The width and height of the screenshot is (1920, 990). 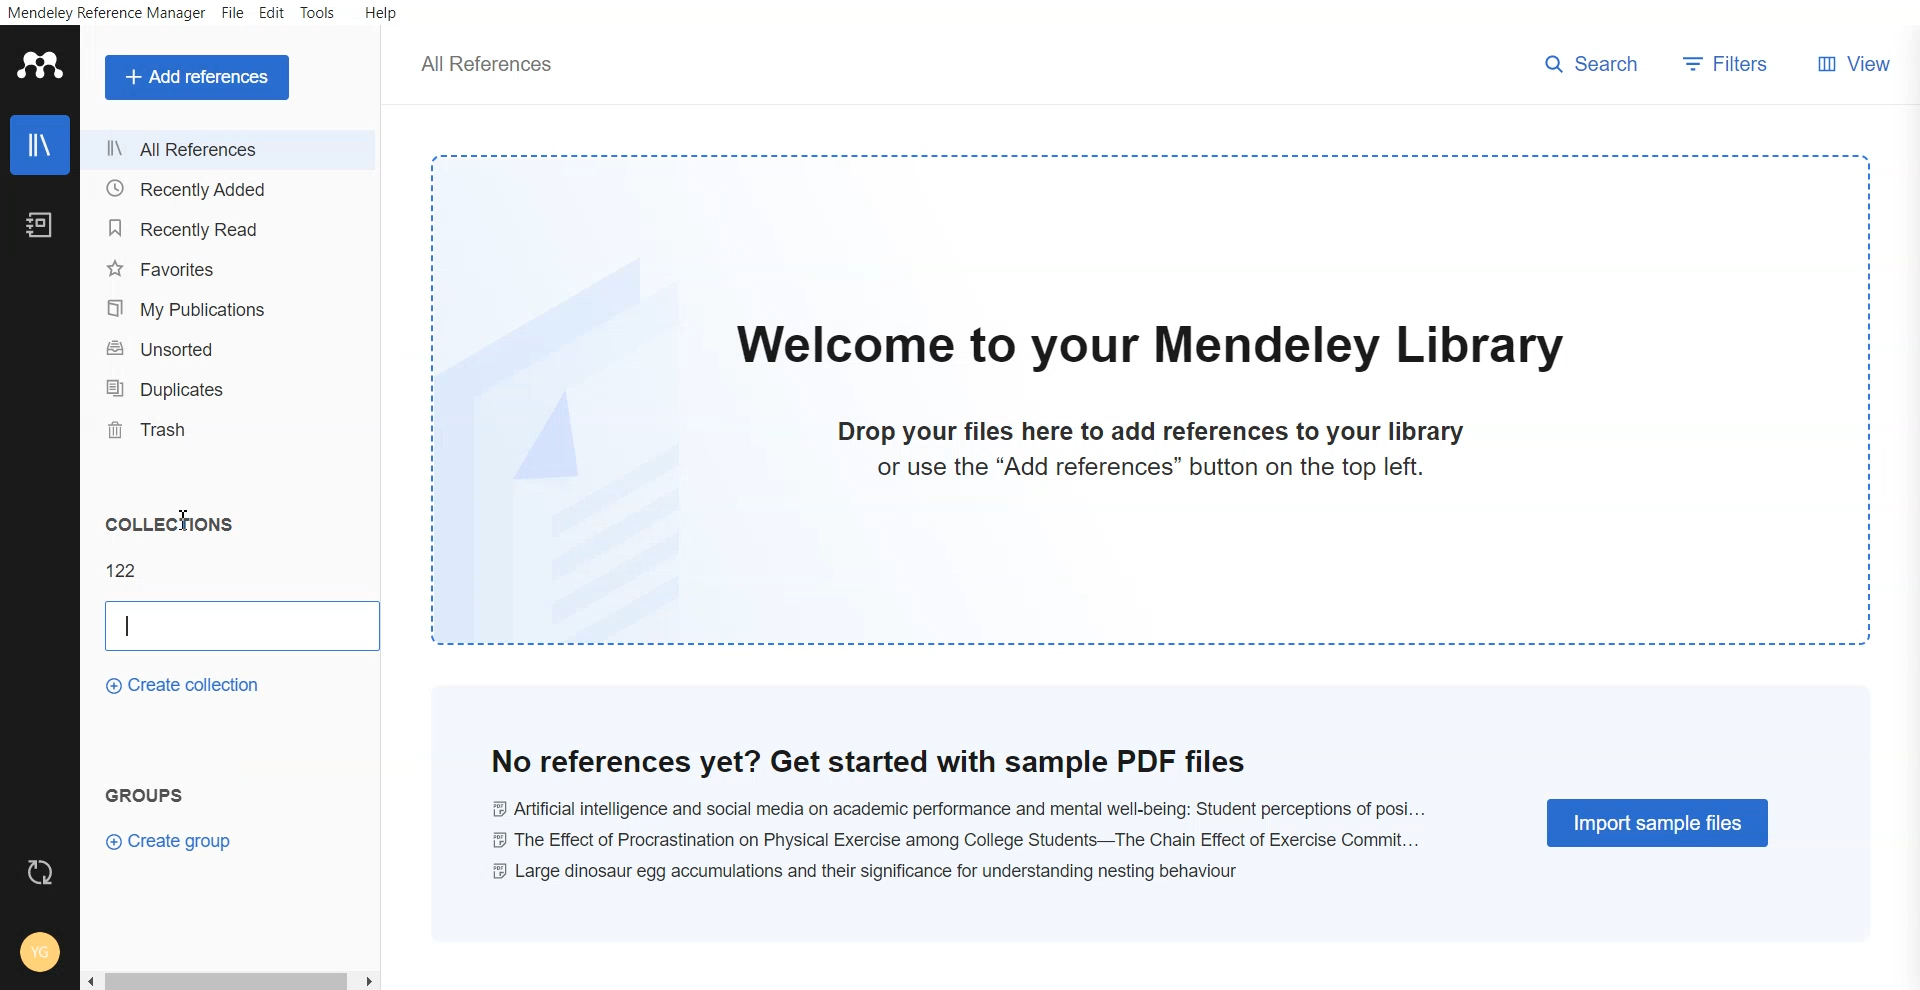 I want to click on Create group, so click(x=179, y=841).